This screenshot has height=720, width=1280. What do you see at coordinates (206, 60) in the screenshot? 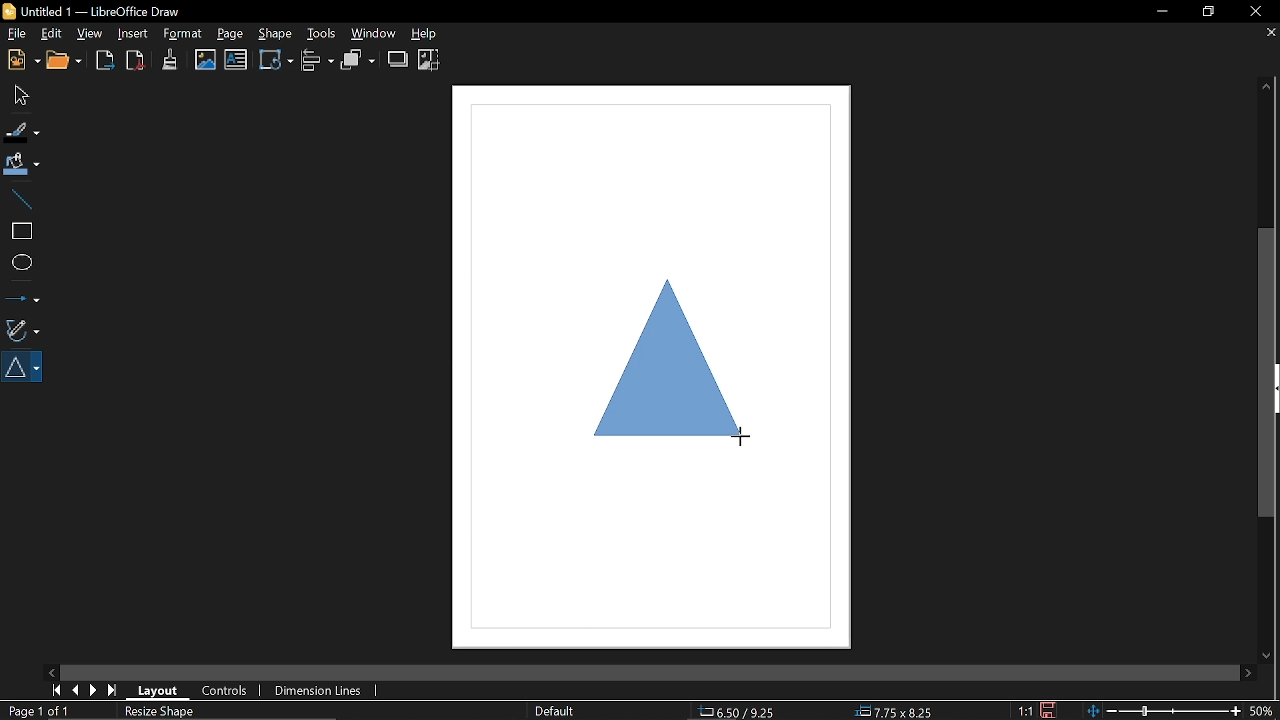
I see `Insert image` at bounding box center [206, 60].